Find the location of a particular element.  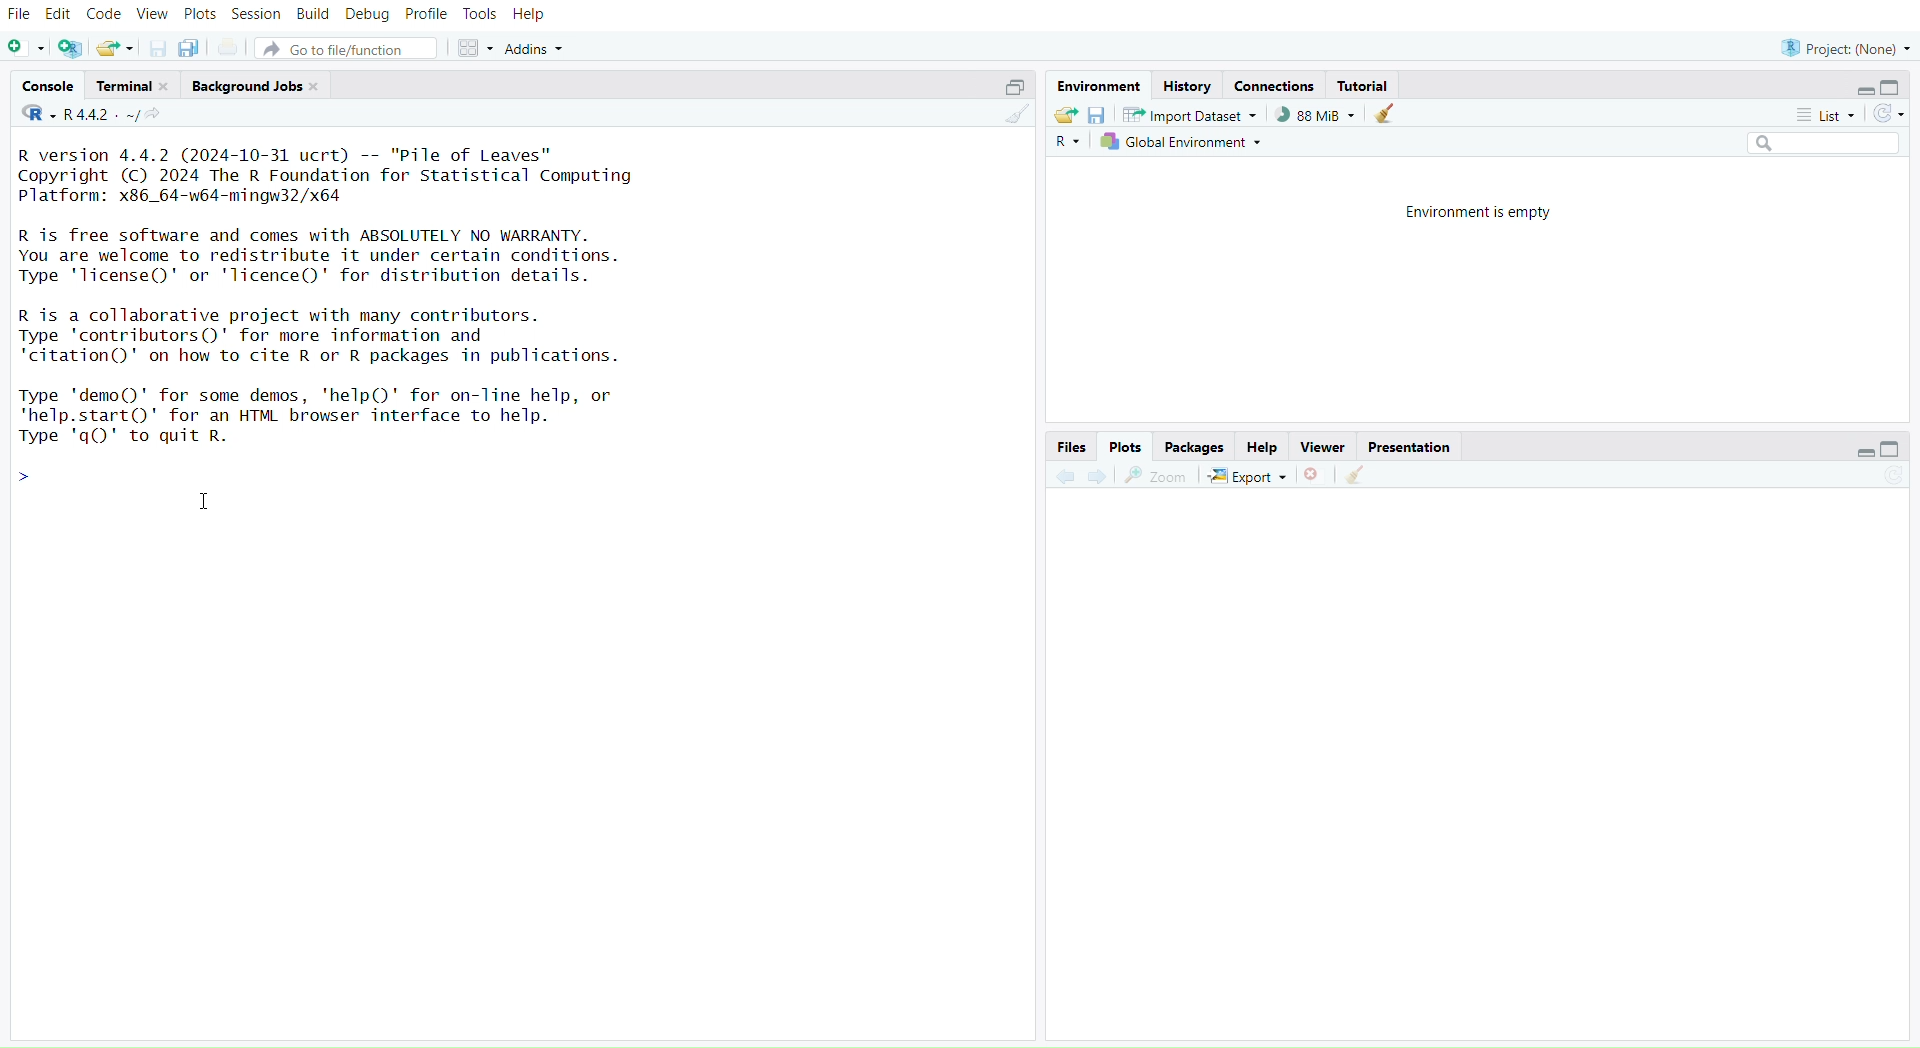

code is located at coordinates (104, 14).